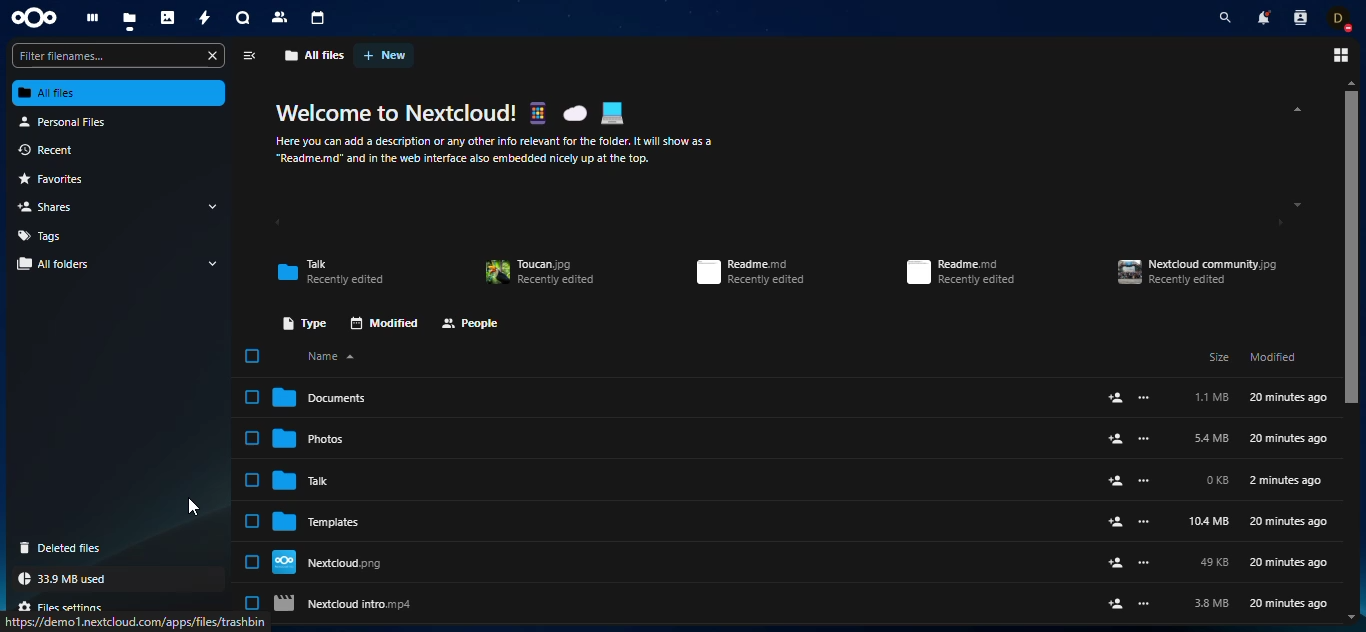  Describe the element at coordinates (1289, 396) in the screenshot. I see `20 minutes ago` at that location.